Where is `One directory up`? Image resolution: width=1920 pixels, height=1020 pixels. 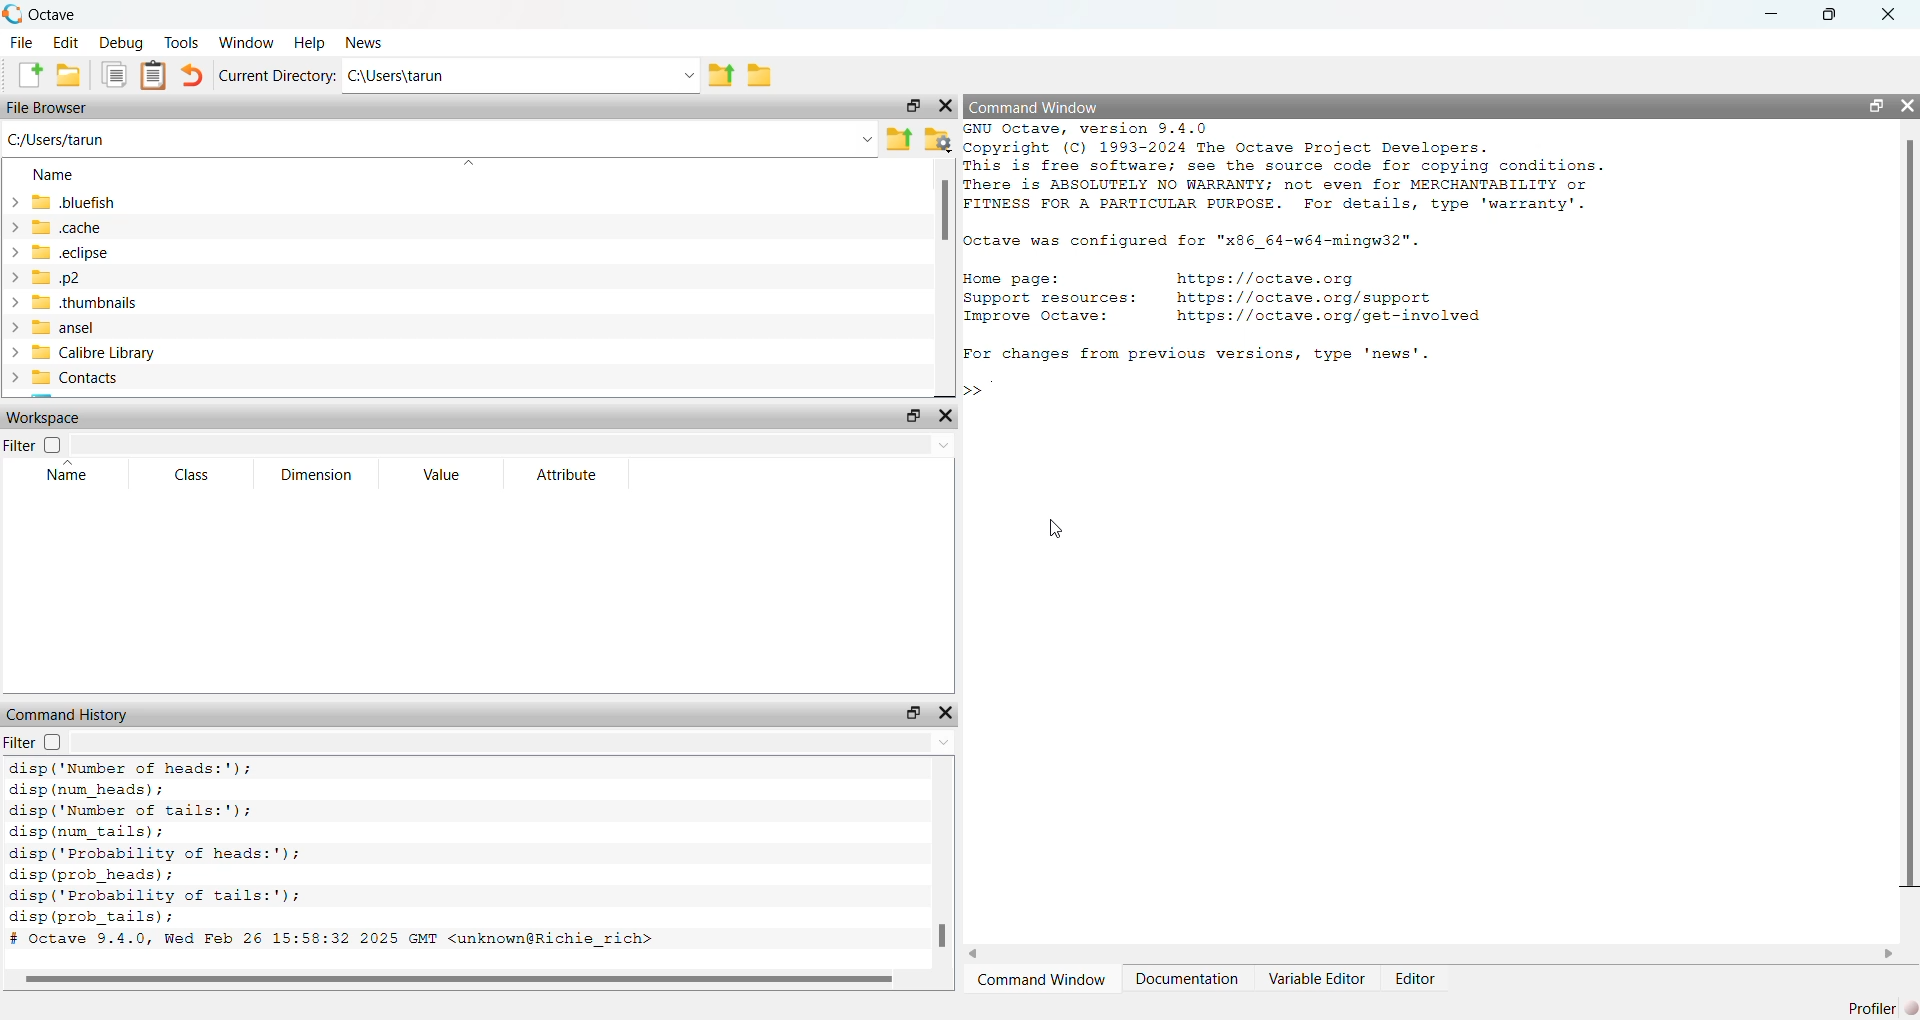
One directory up is located at coordinates (721, 73).